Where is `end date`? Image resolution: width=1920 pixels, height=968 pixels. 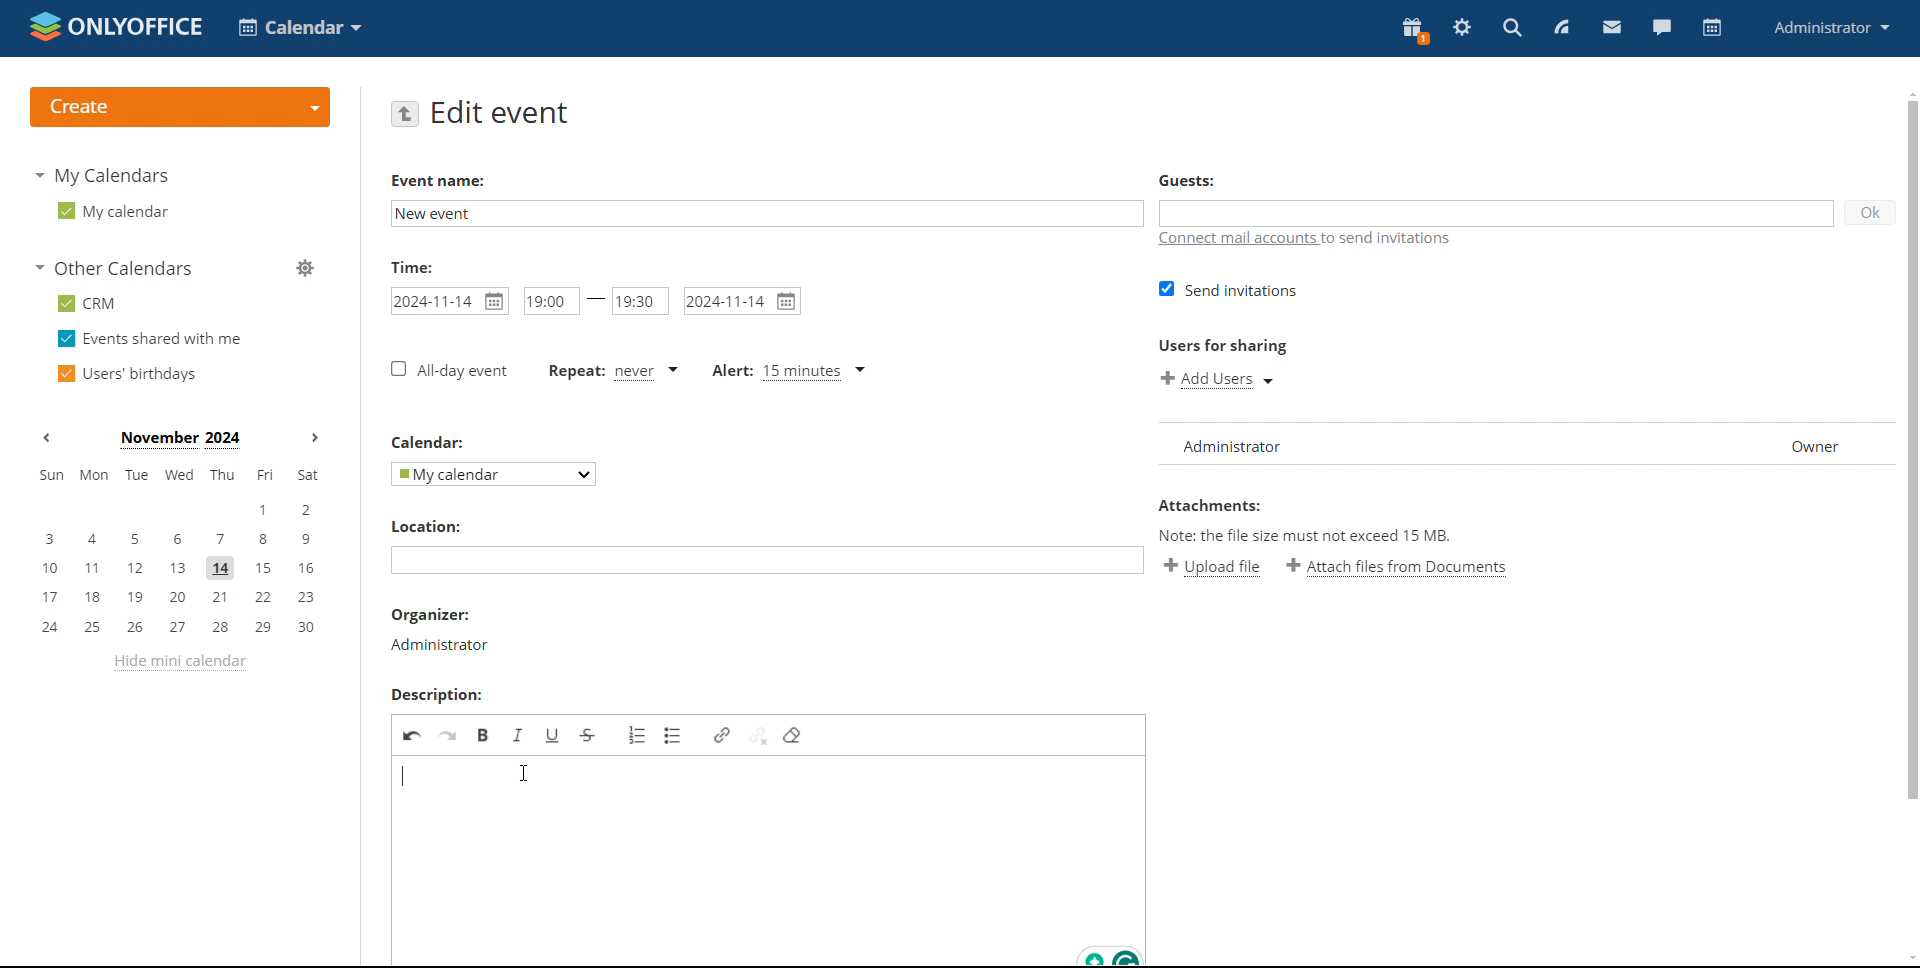
end date is located at coordinates (740, 302).